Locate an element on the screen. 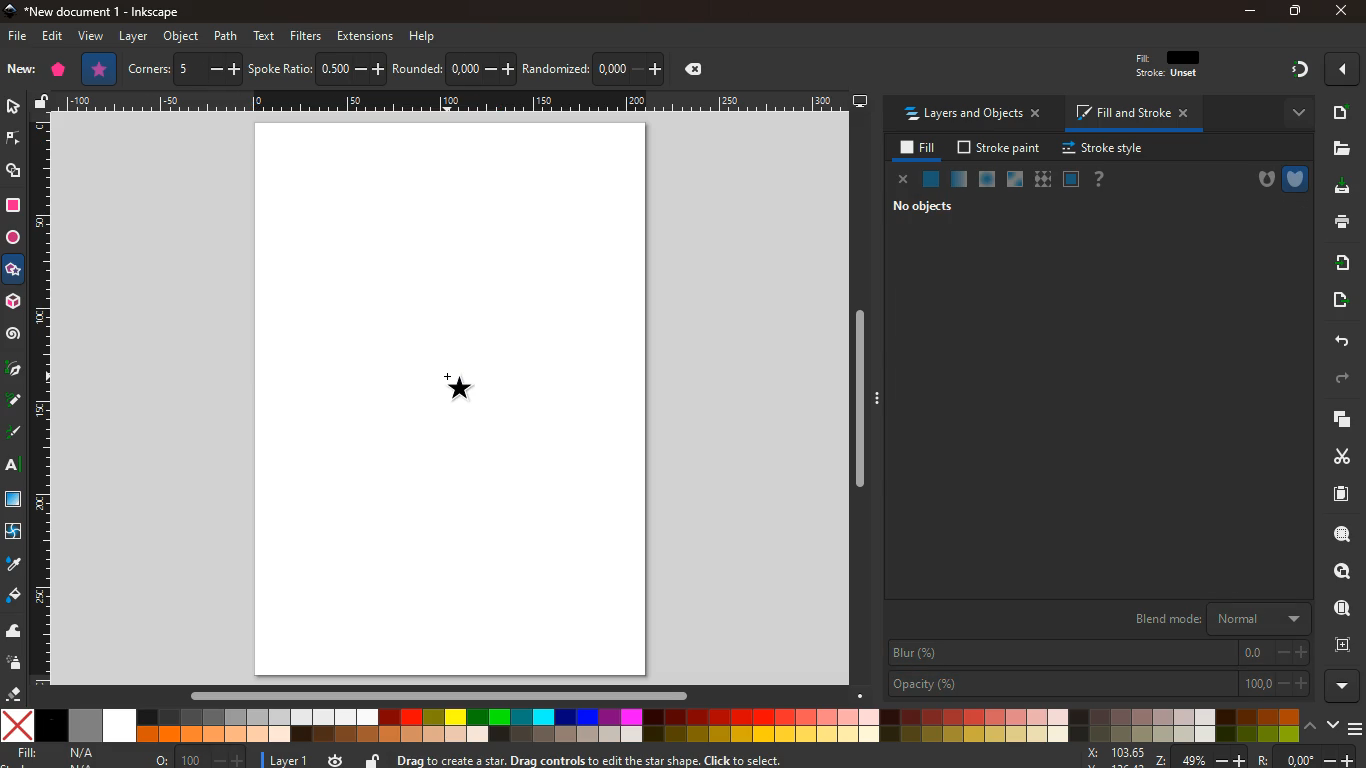 The image size is (1366, 768). file is located at coordinates (19, 36).